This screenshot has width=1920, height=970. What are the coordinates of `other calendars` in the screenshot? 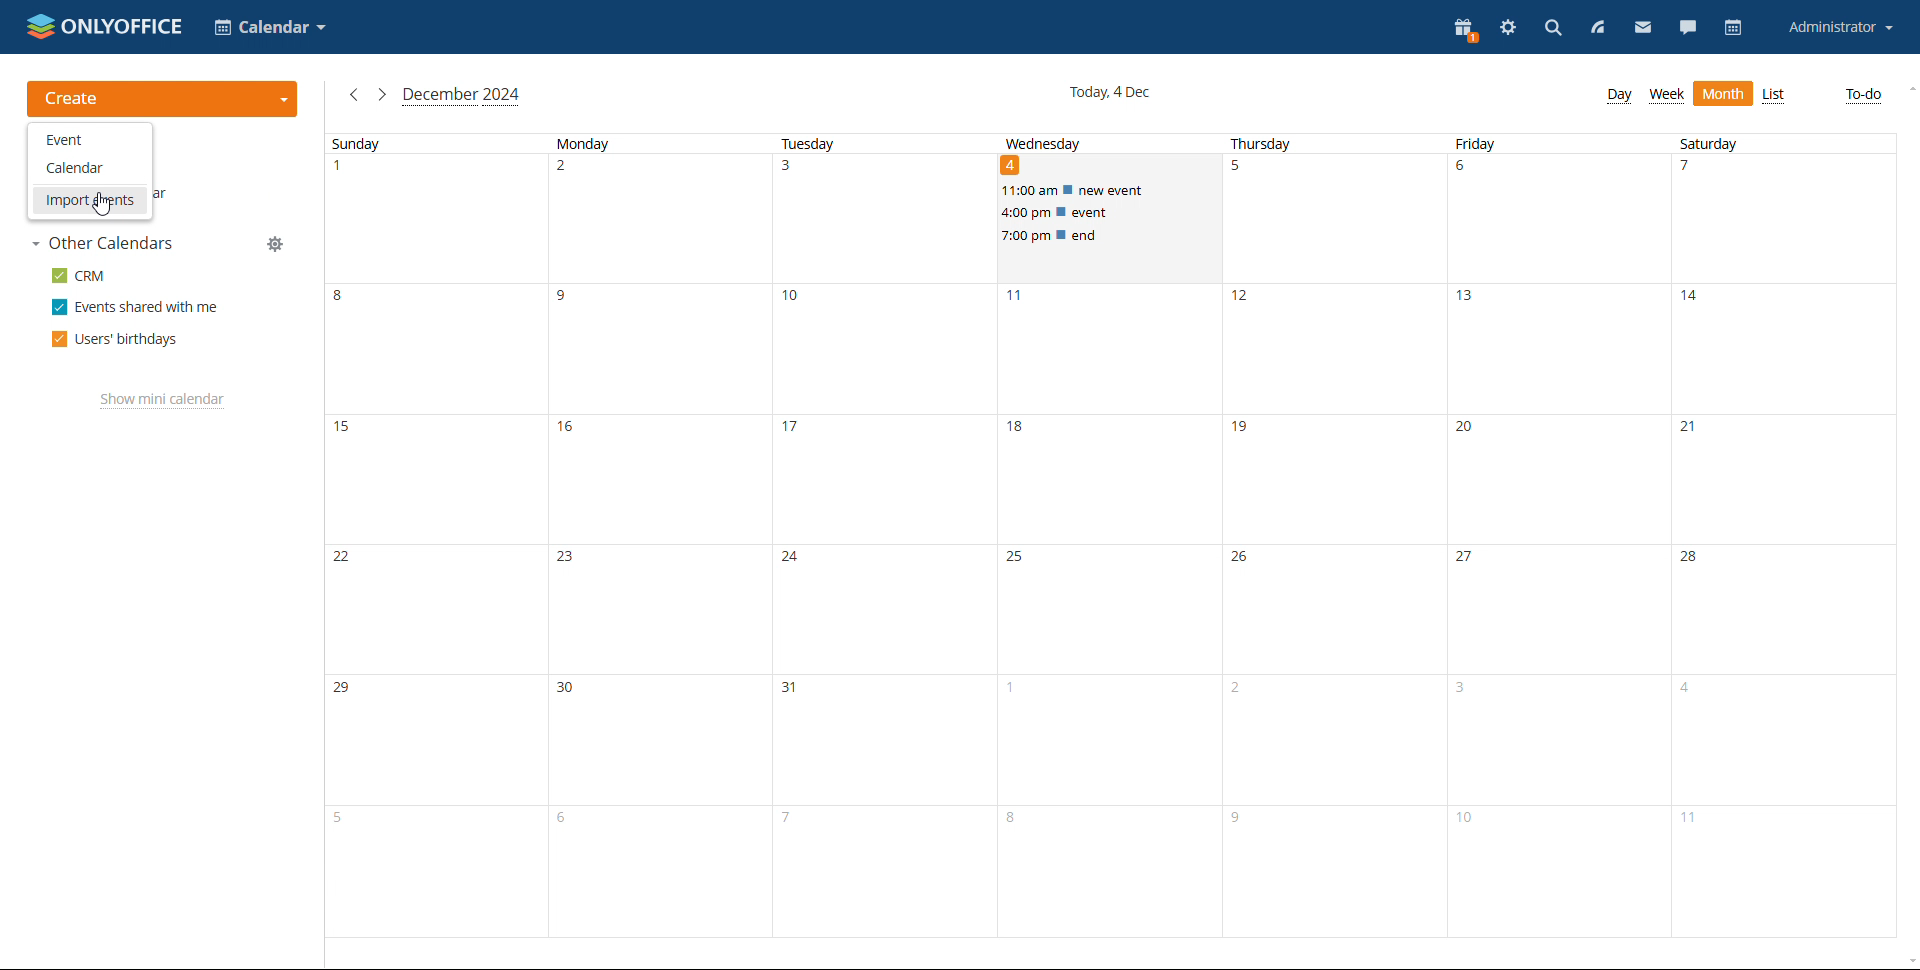 It's located at (100, 244).